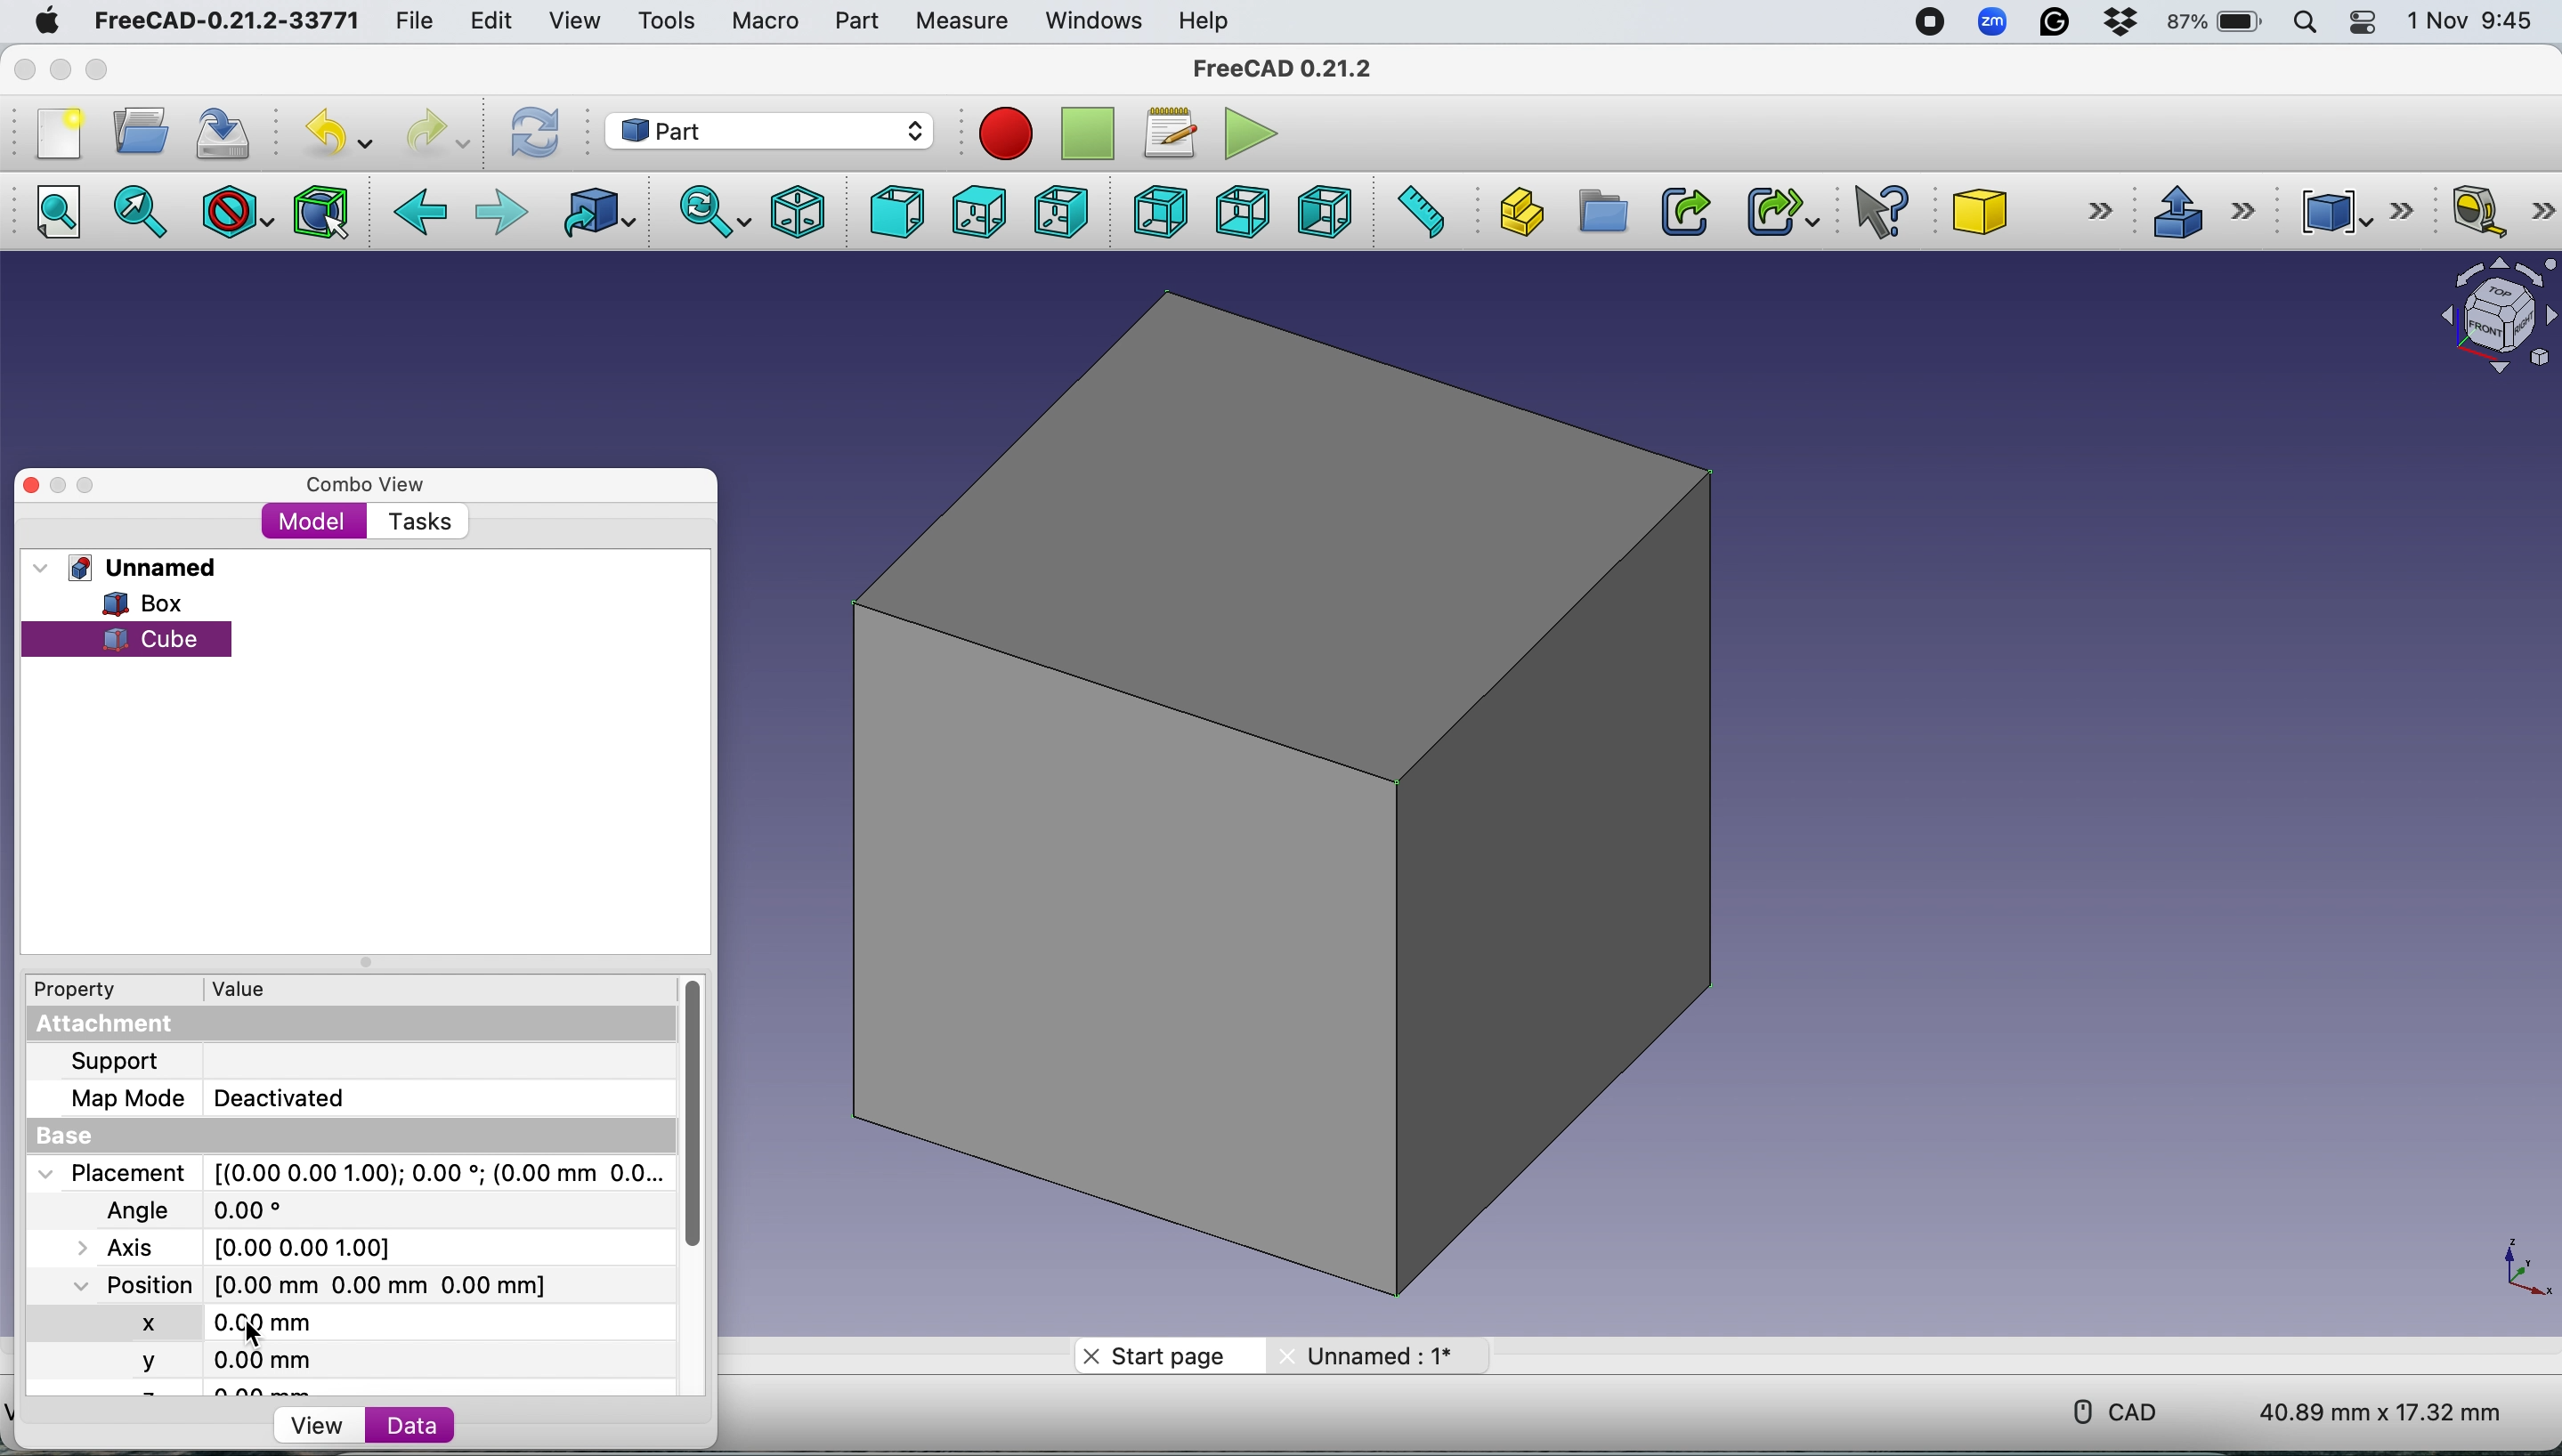  What do you see at coordinates (2106, 1409) in the screenshot?
I see `CAD` at bounding box center [2106, 1409].